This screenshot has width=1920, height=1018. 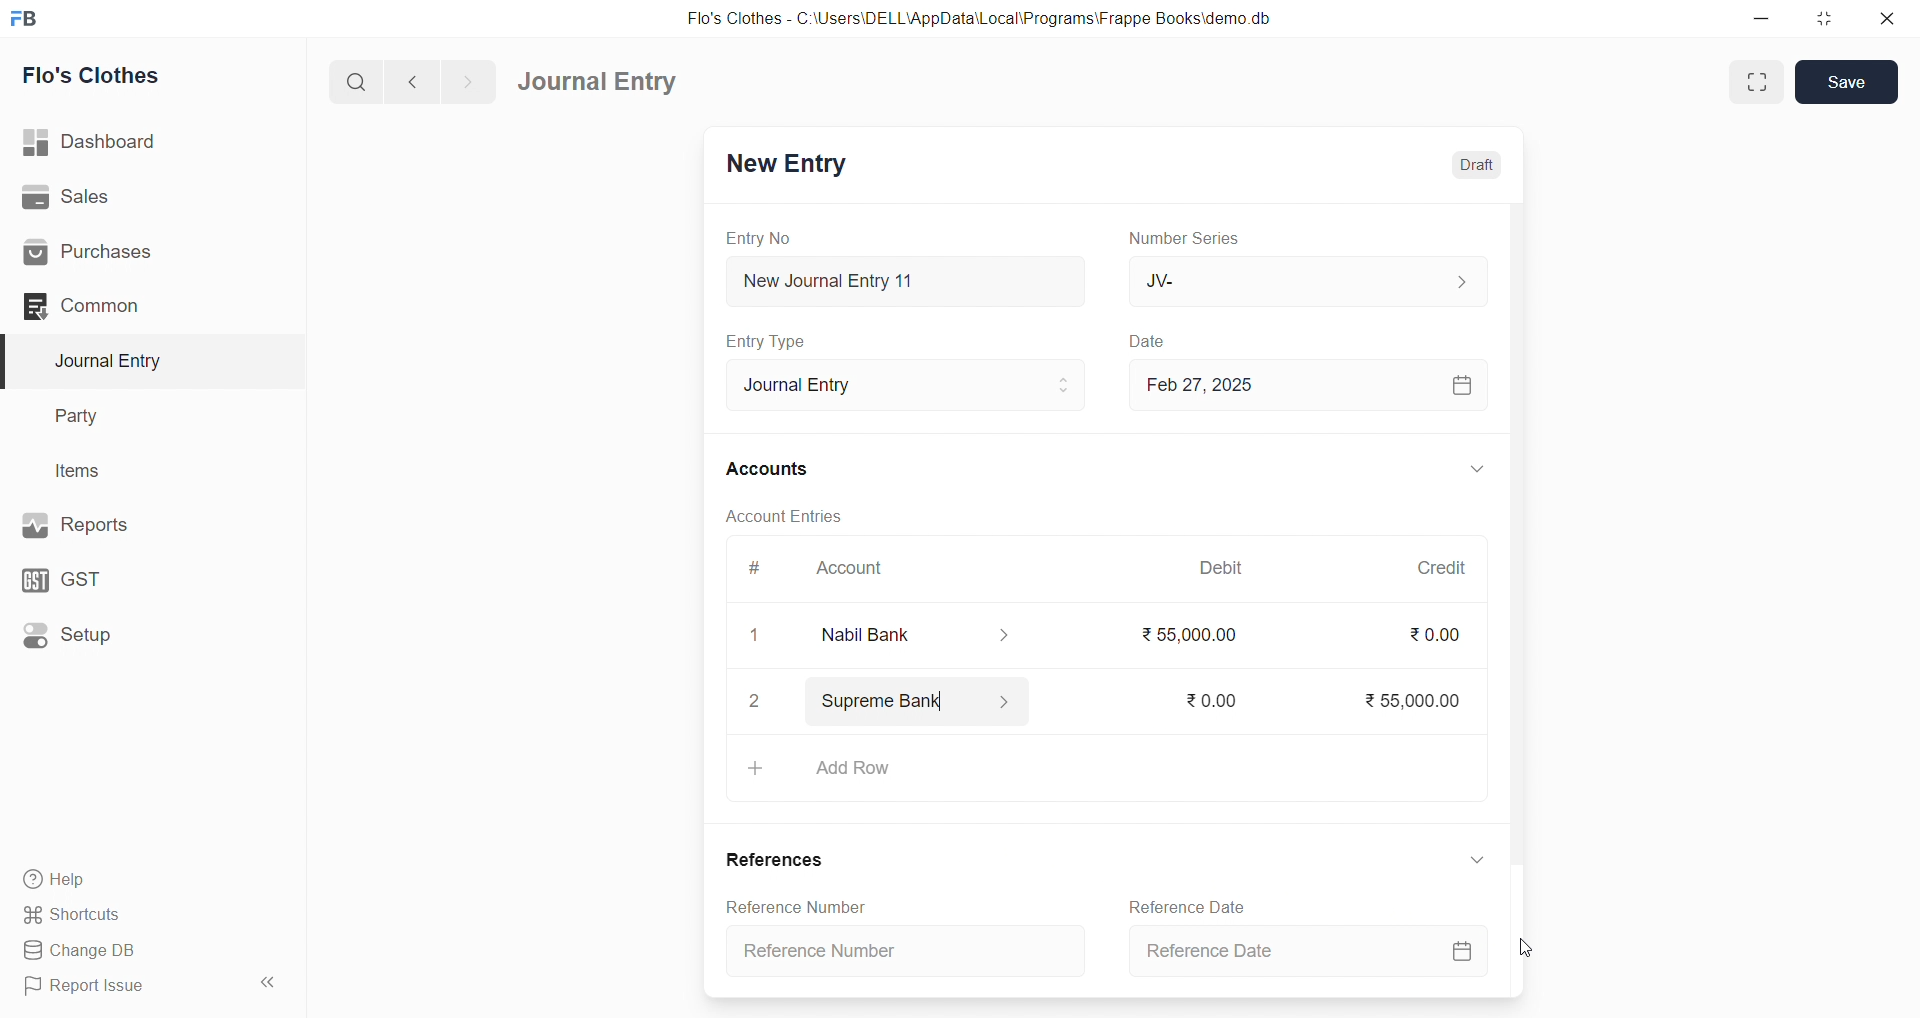 I want to click on Flo's Clothes, so click(x=102, y=75).